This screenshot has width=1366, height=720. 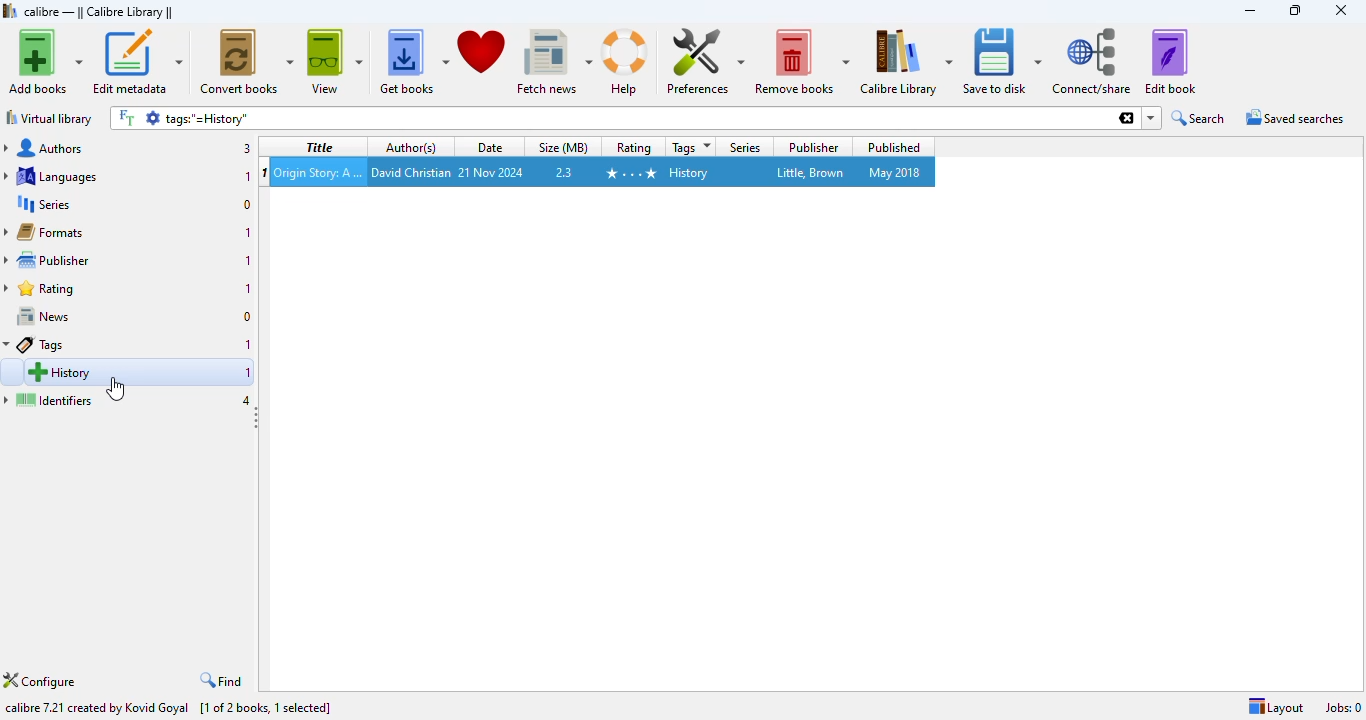 I want to click on date, so click(x=491, y=148).